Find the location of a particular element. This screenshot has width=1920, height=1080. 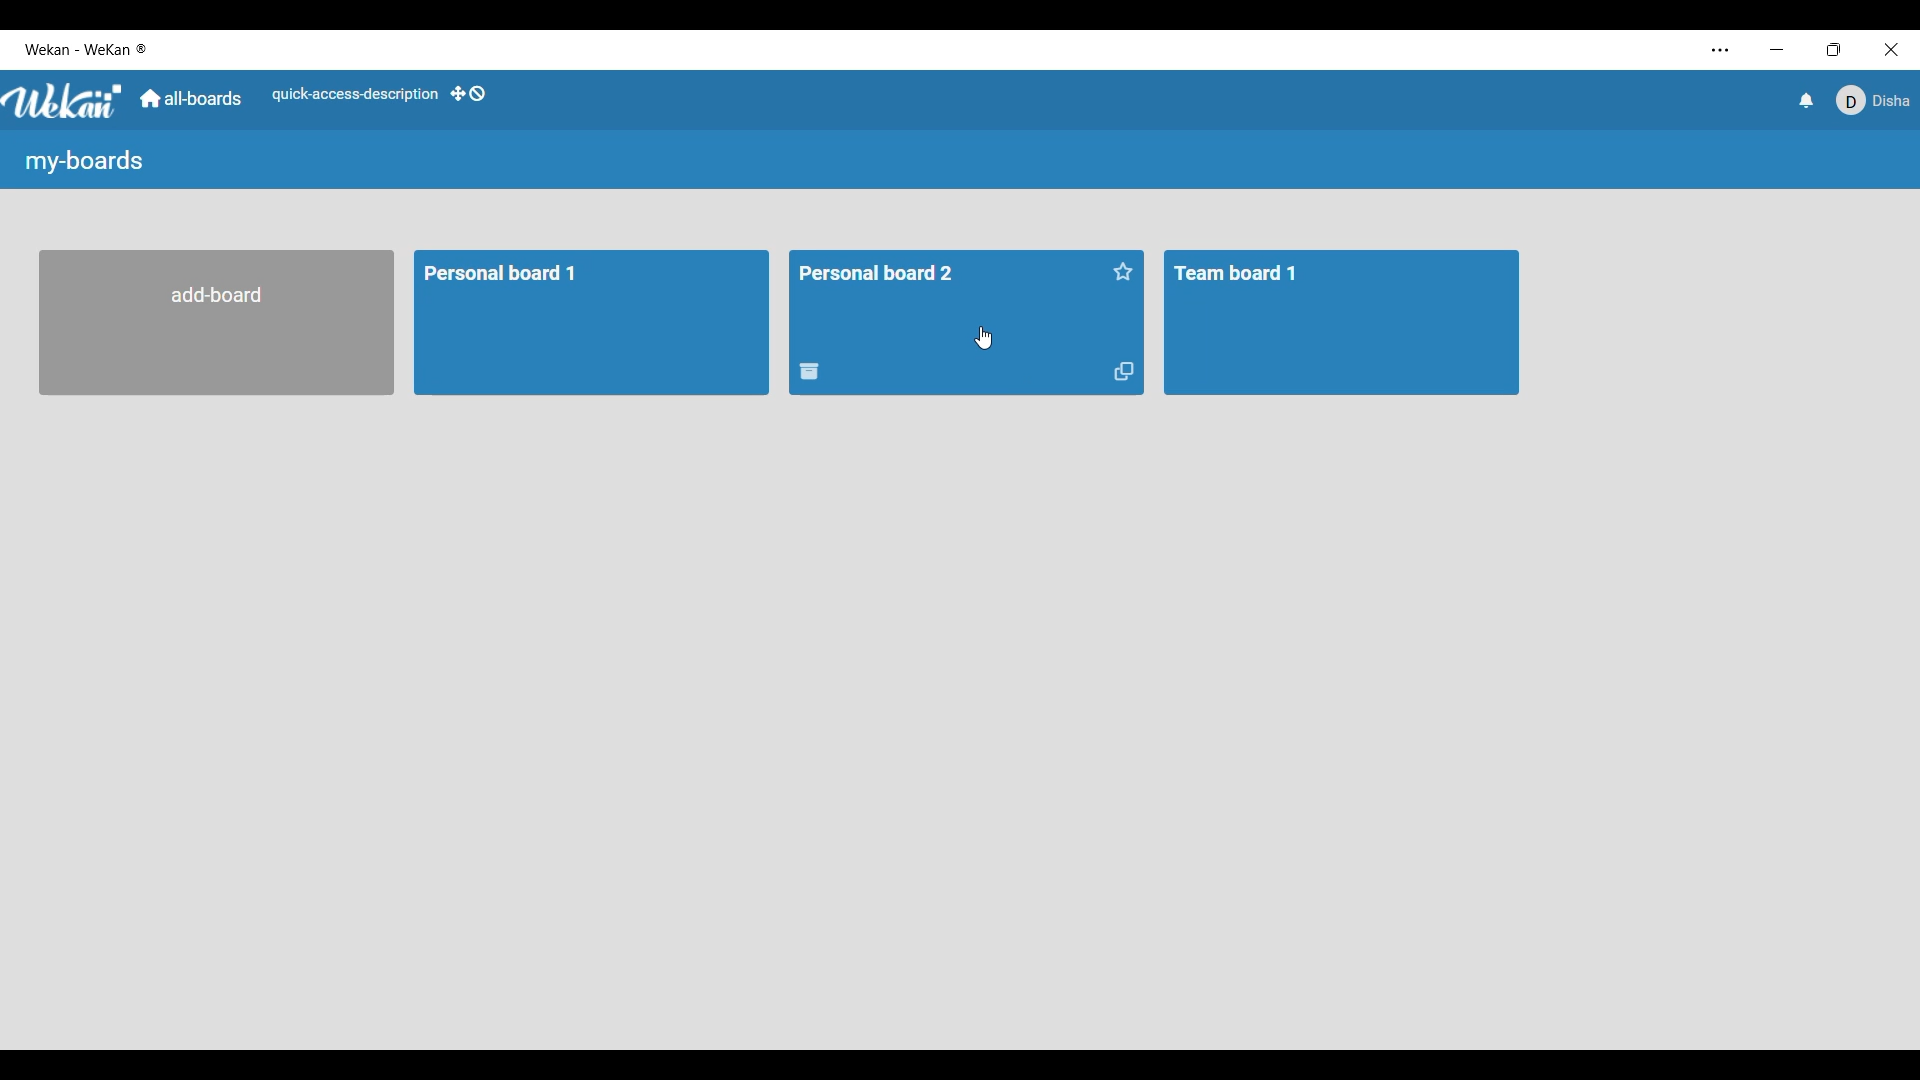

Delete is located at coordinates (810, 371).